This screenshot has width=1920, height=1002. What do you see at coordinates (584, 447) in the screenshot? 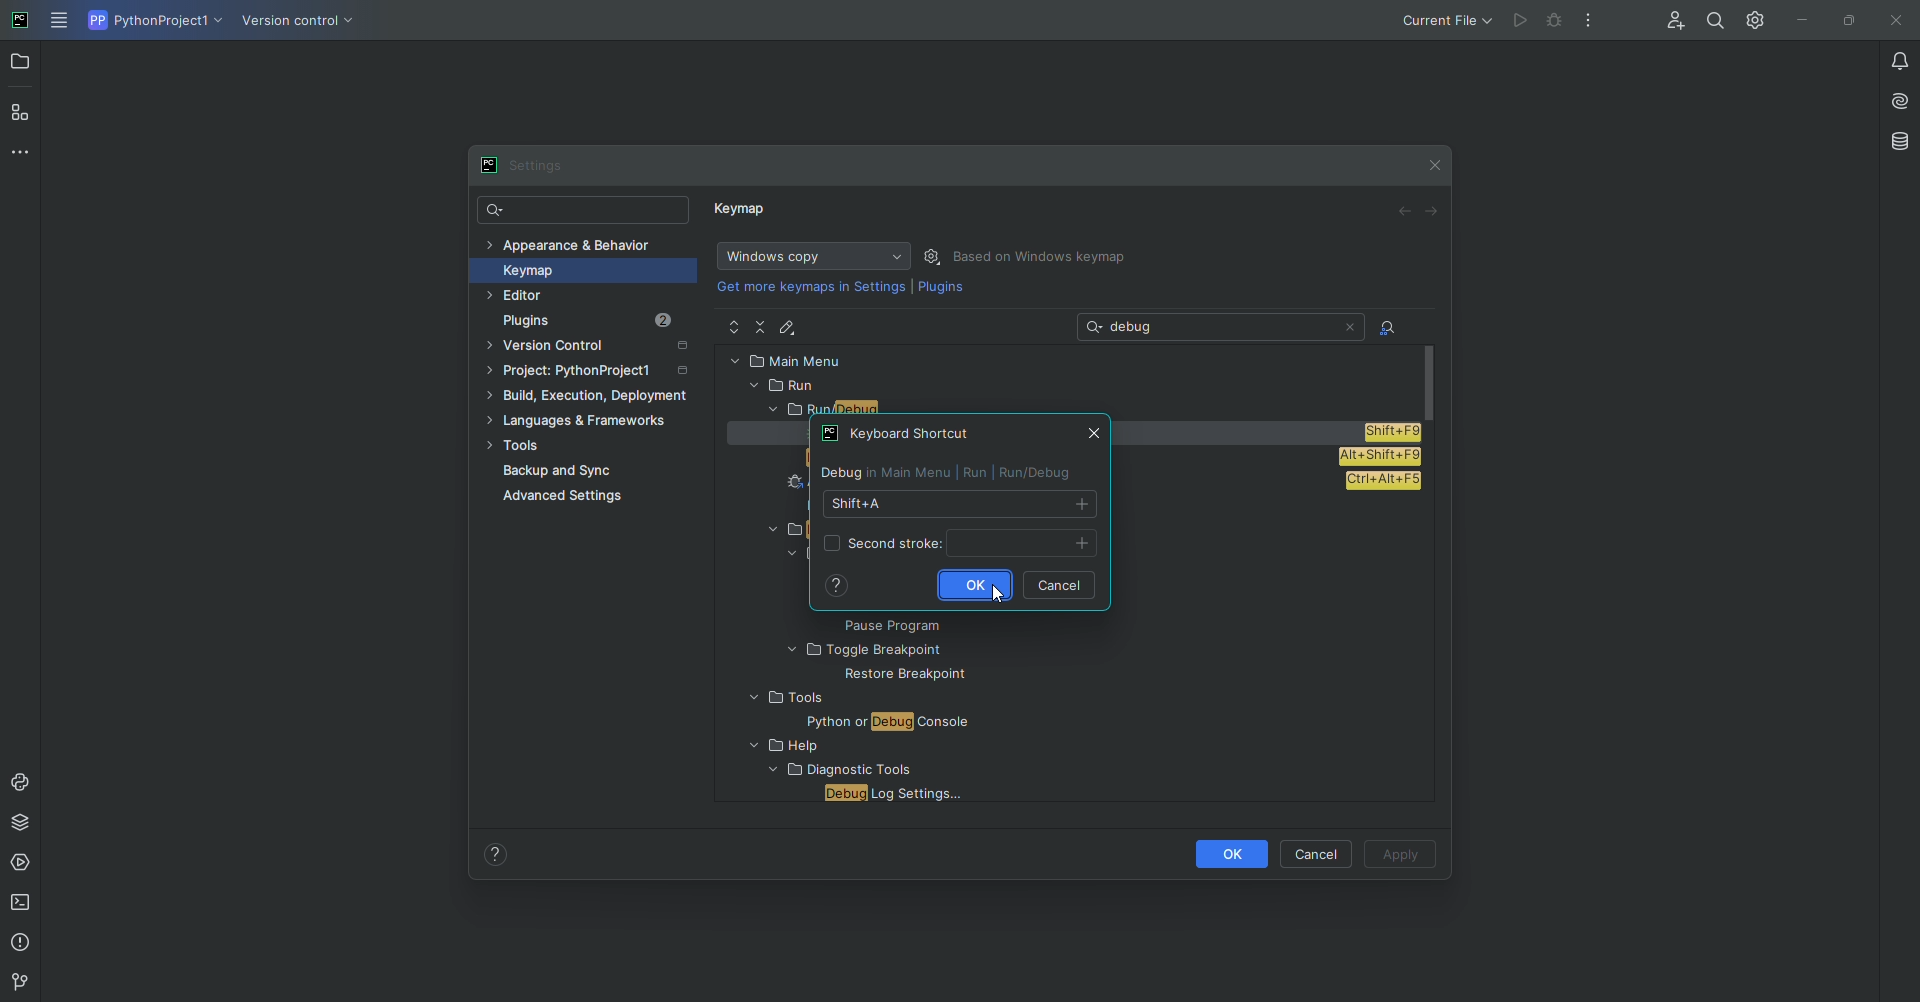
I see `Tools` at bounding box center [584, 447].